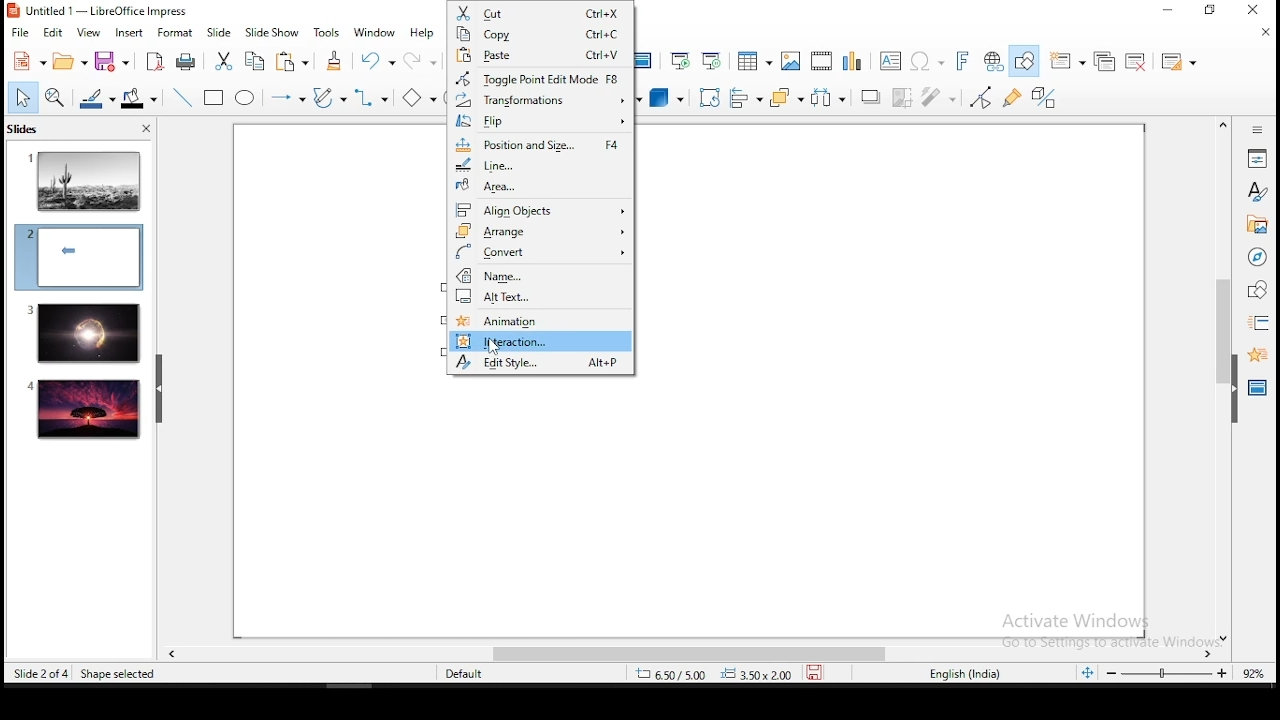  What do you see at coordinates (328, 33) in the screenshot?
I see `tools` at bounding box center [328, 33].